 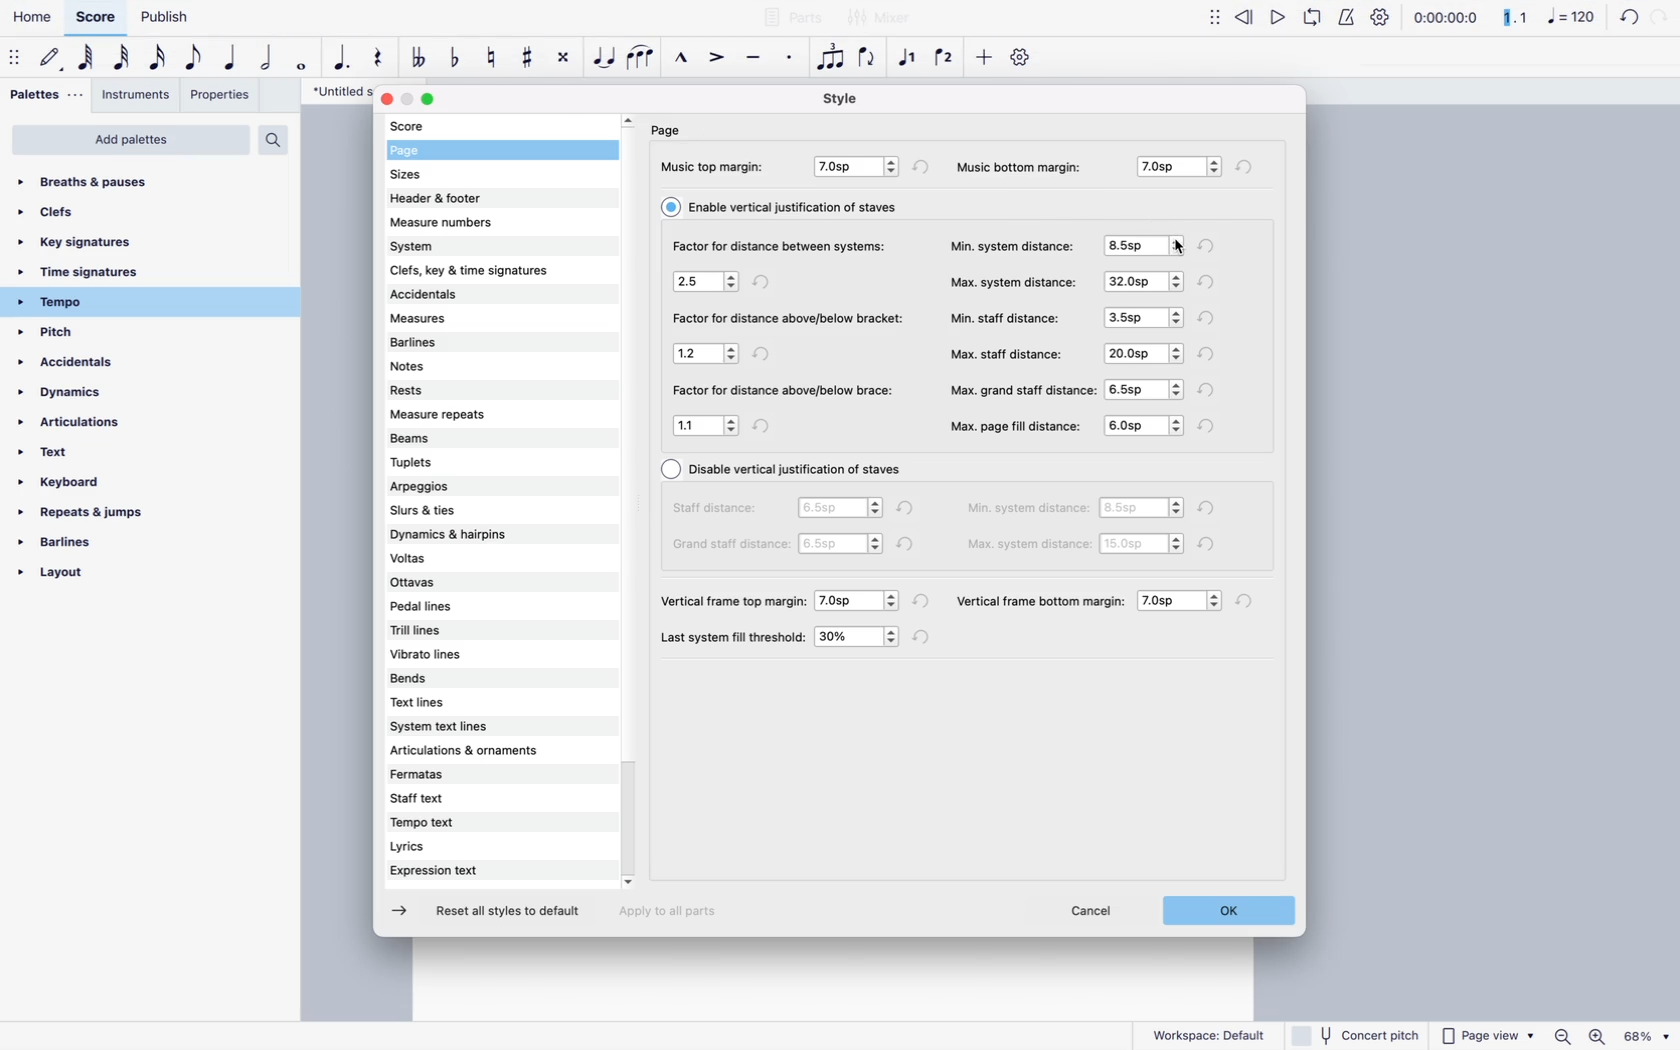 I want to click on myn. system distance, so click(x=1029, y=510).